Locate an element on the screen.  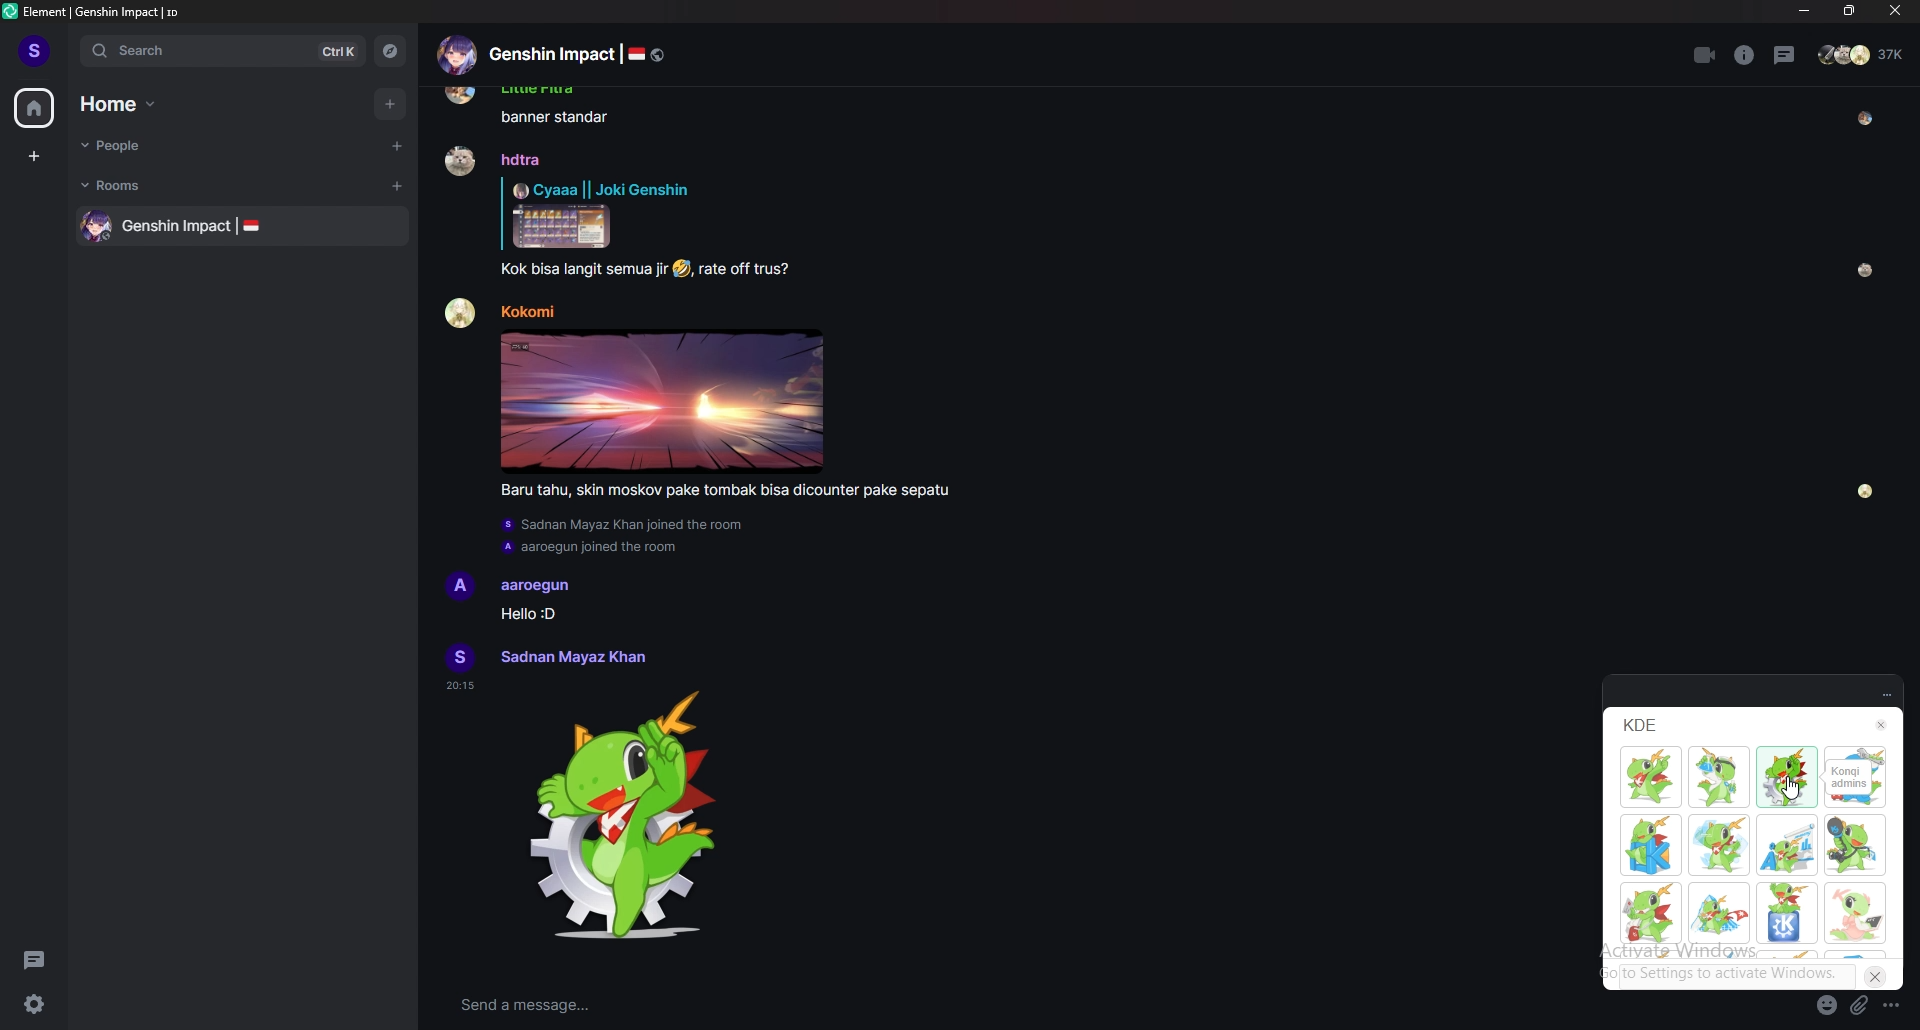
quick settings is located at coordinates (34, 1003).